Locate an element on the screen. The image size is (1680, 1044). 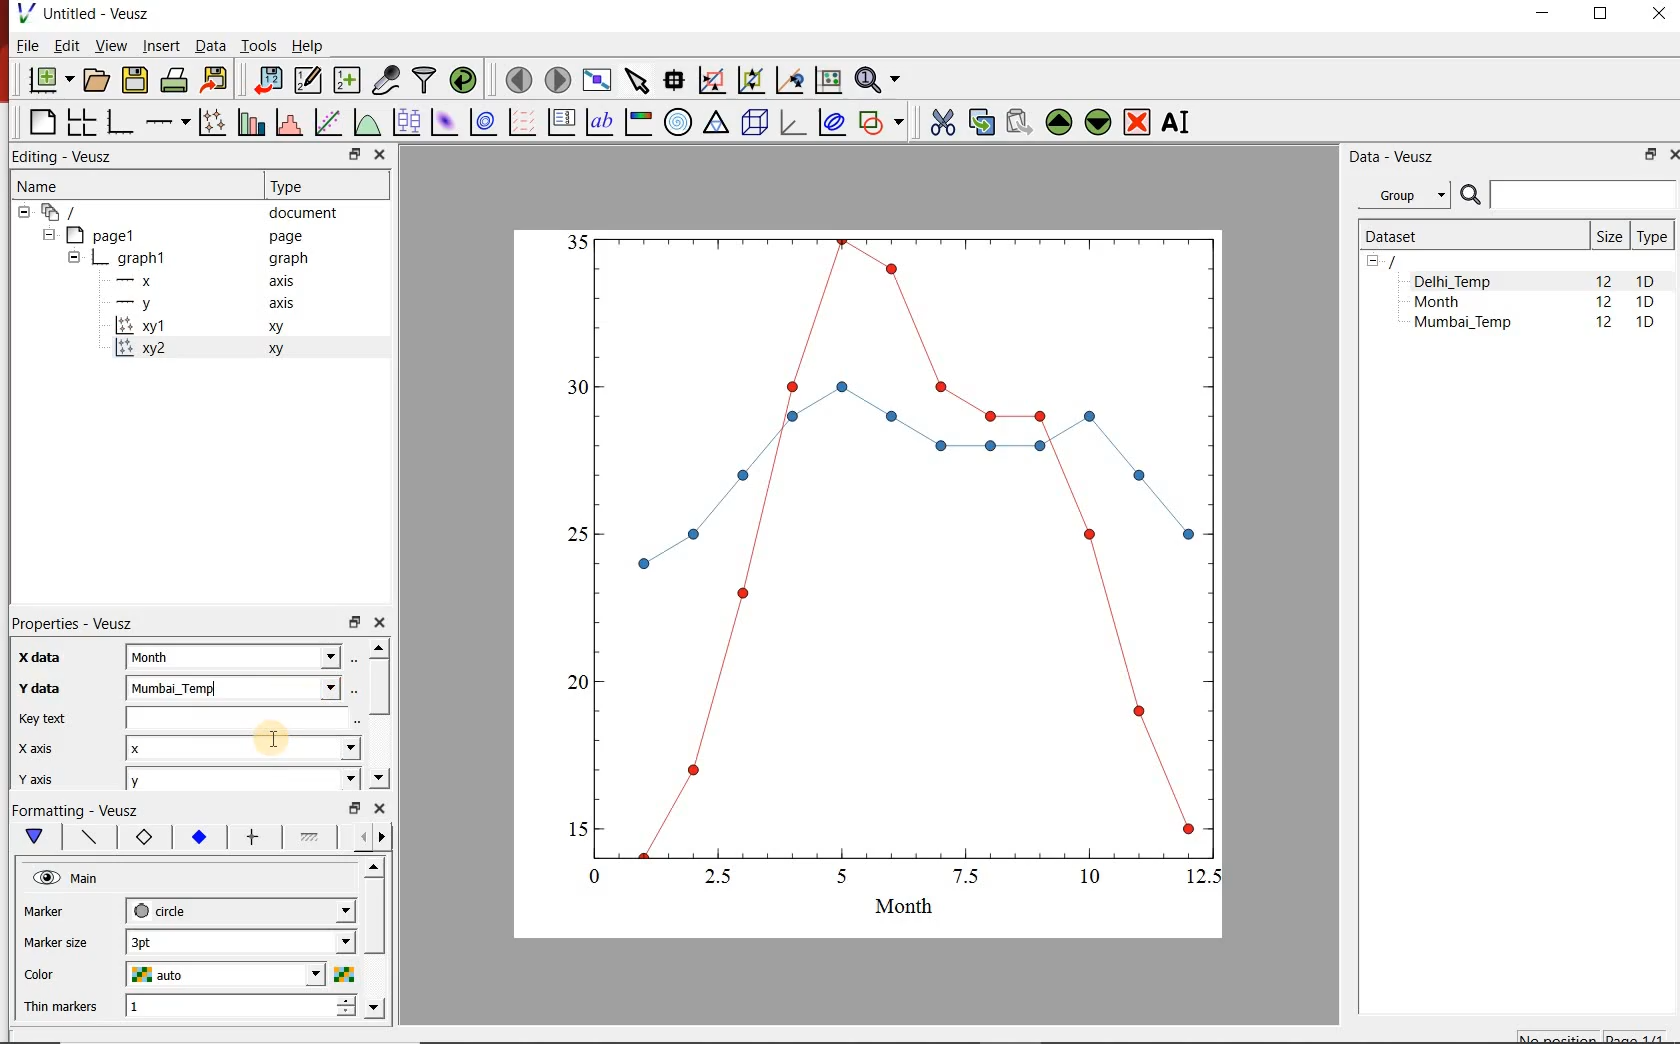
x axix is located at coordinates (31, 746).